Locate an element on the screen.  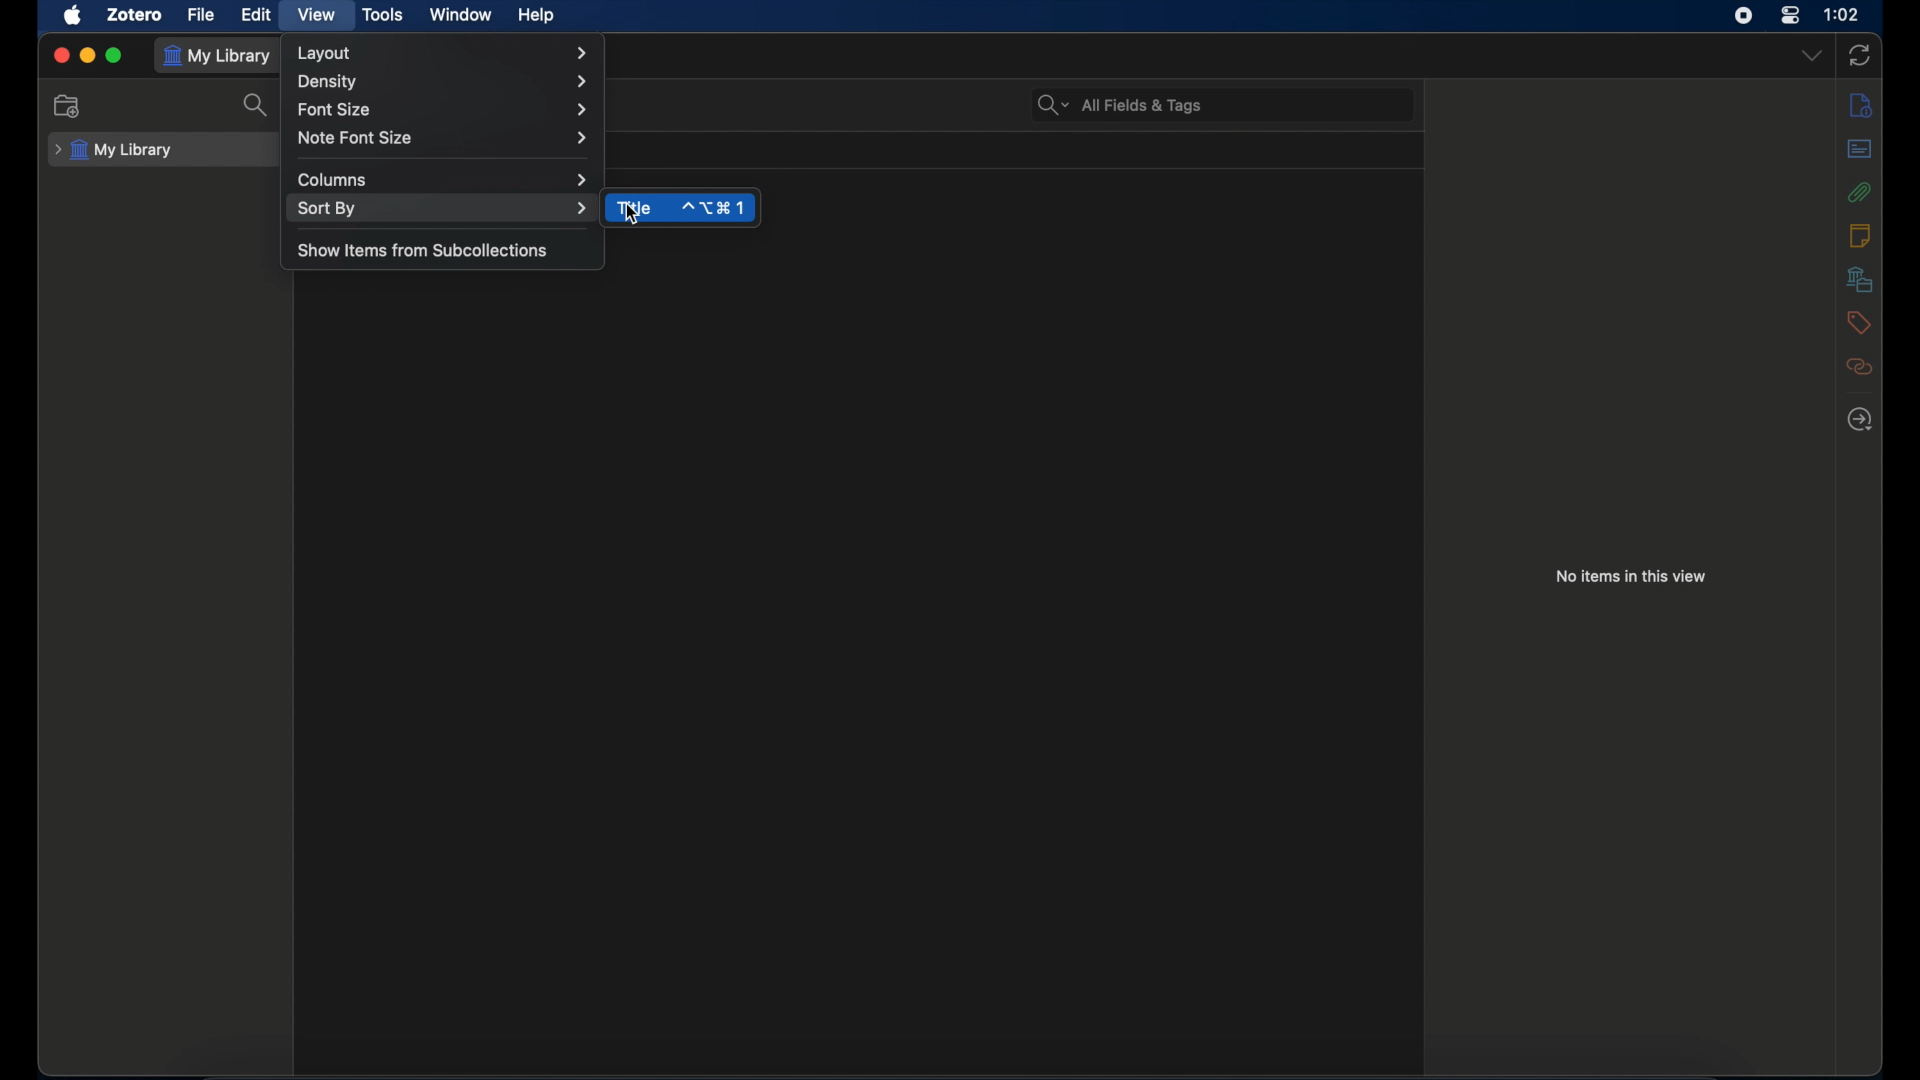
attachments is located at coordinates (1859, 192).